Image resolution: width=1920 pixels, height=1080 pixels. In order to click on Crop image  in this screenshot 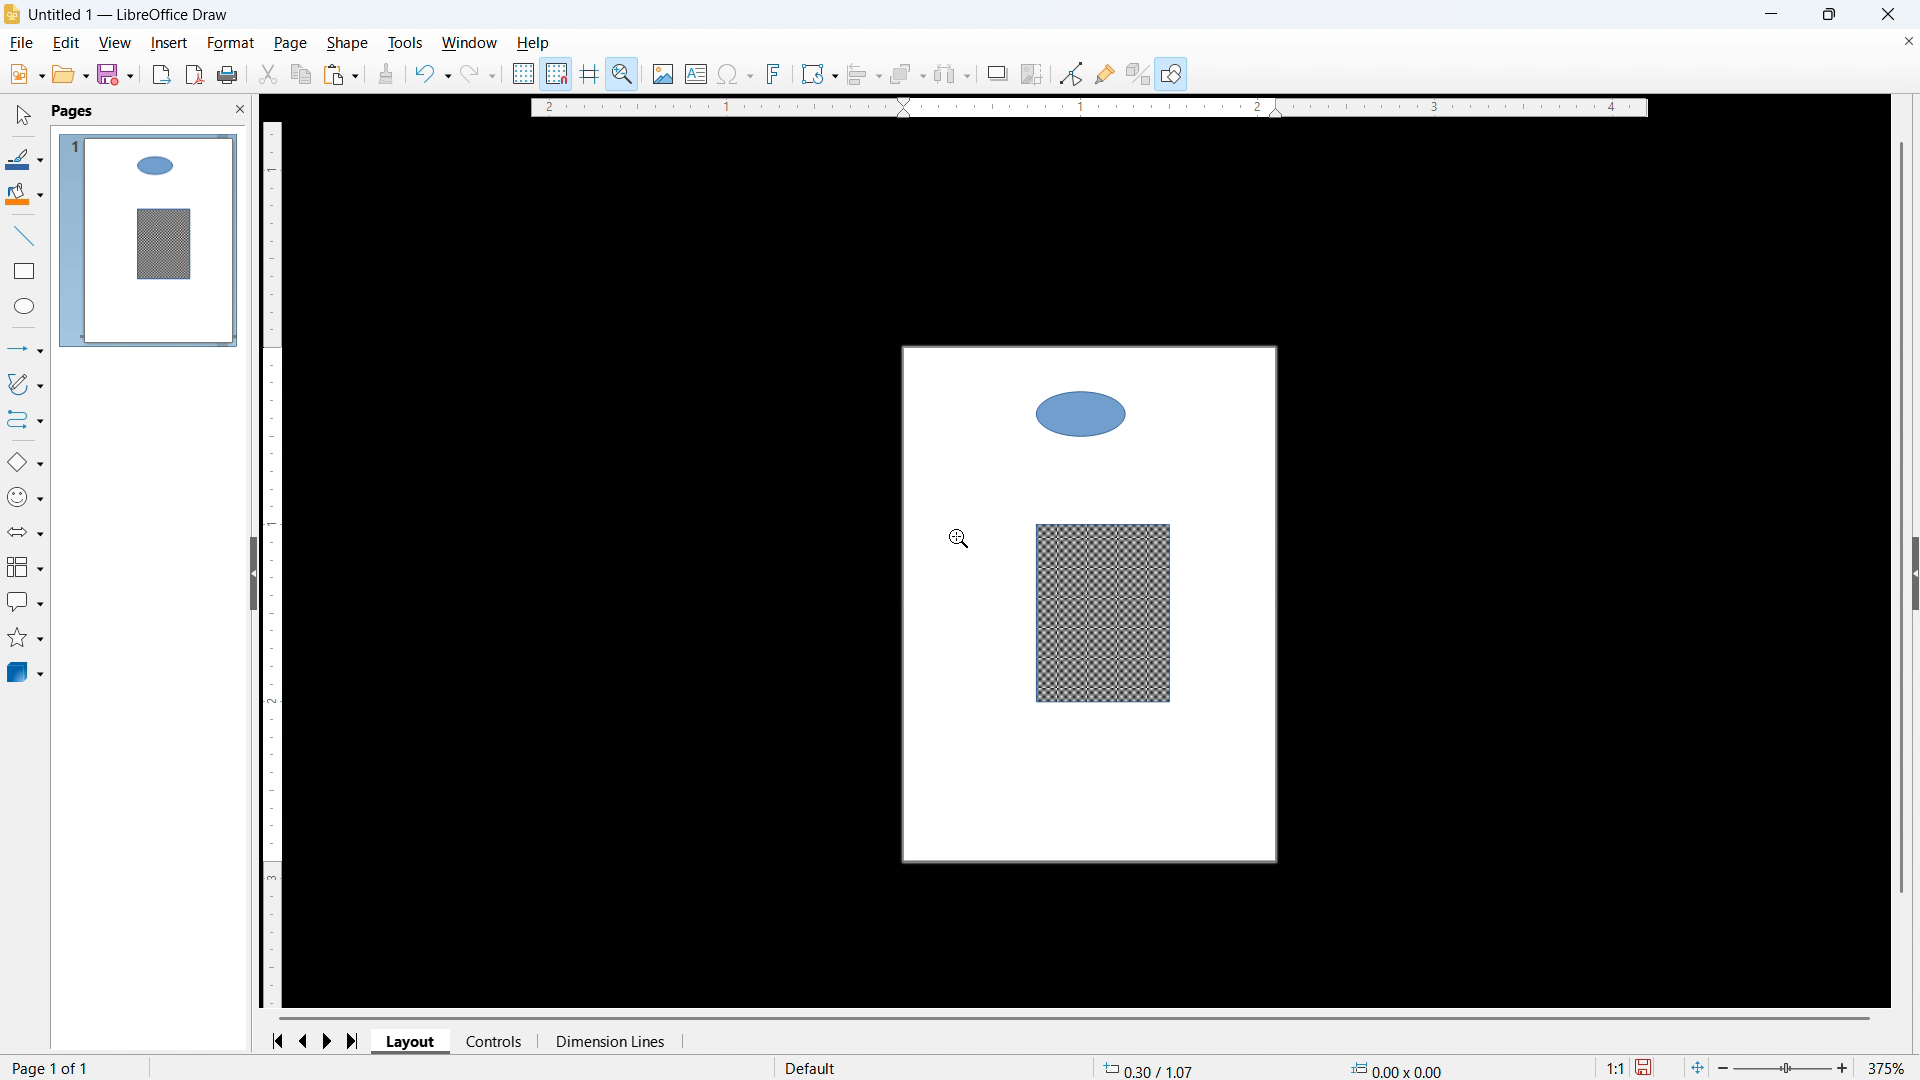, I will do `click(1033, 73)`.